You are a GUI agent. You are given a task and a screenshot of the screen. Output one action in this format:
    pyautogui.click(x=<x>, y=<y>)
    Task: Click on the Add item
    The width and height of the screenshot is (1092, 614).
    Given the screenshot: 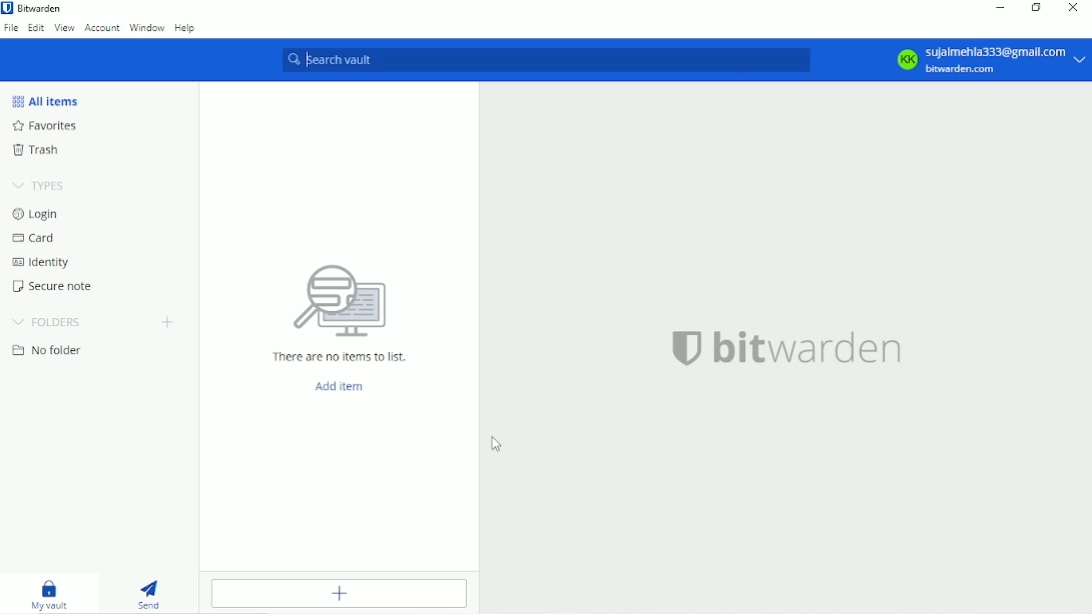 What is the action you would take?
    pyautogui.click(x=340, y=593)
    